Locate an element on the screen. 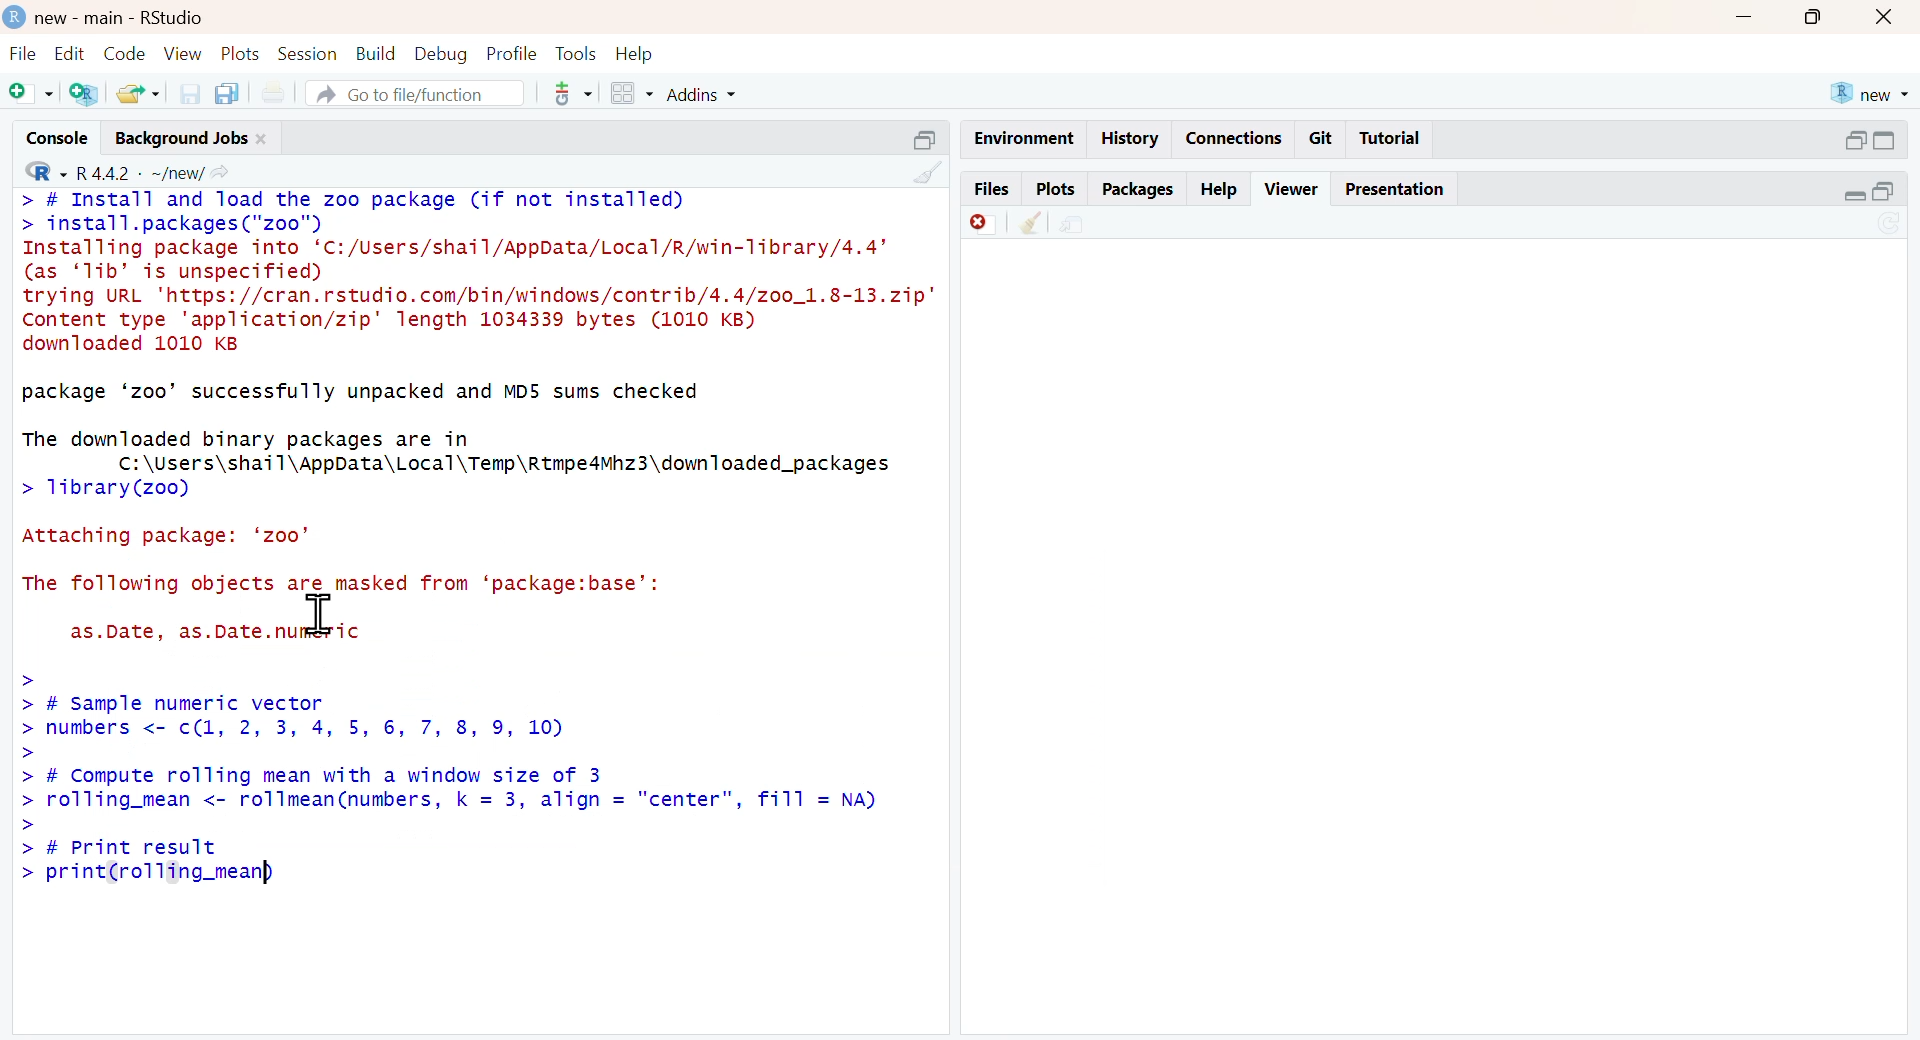  view is located at coordinates (184, 54).